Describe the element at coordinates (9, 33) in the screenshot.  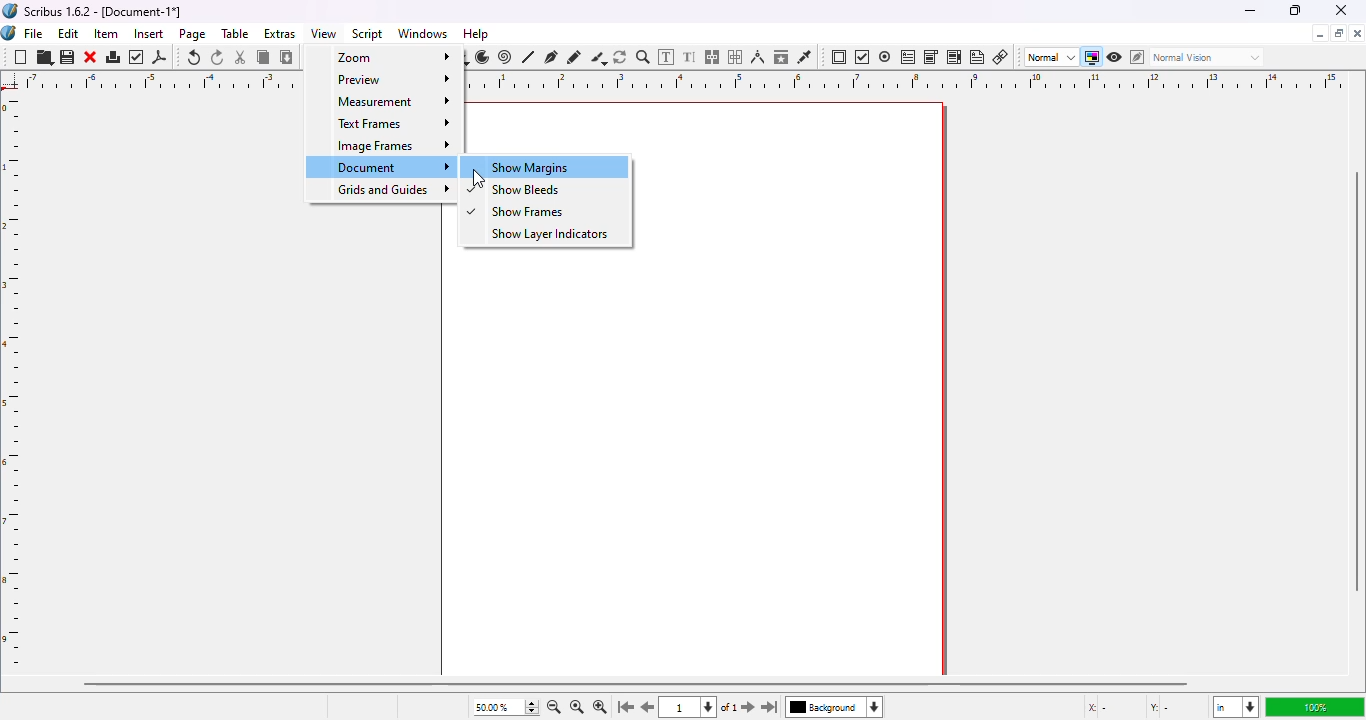
I see `logo` at that location.